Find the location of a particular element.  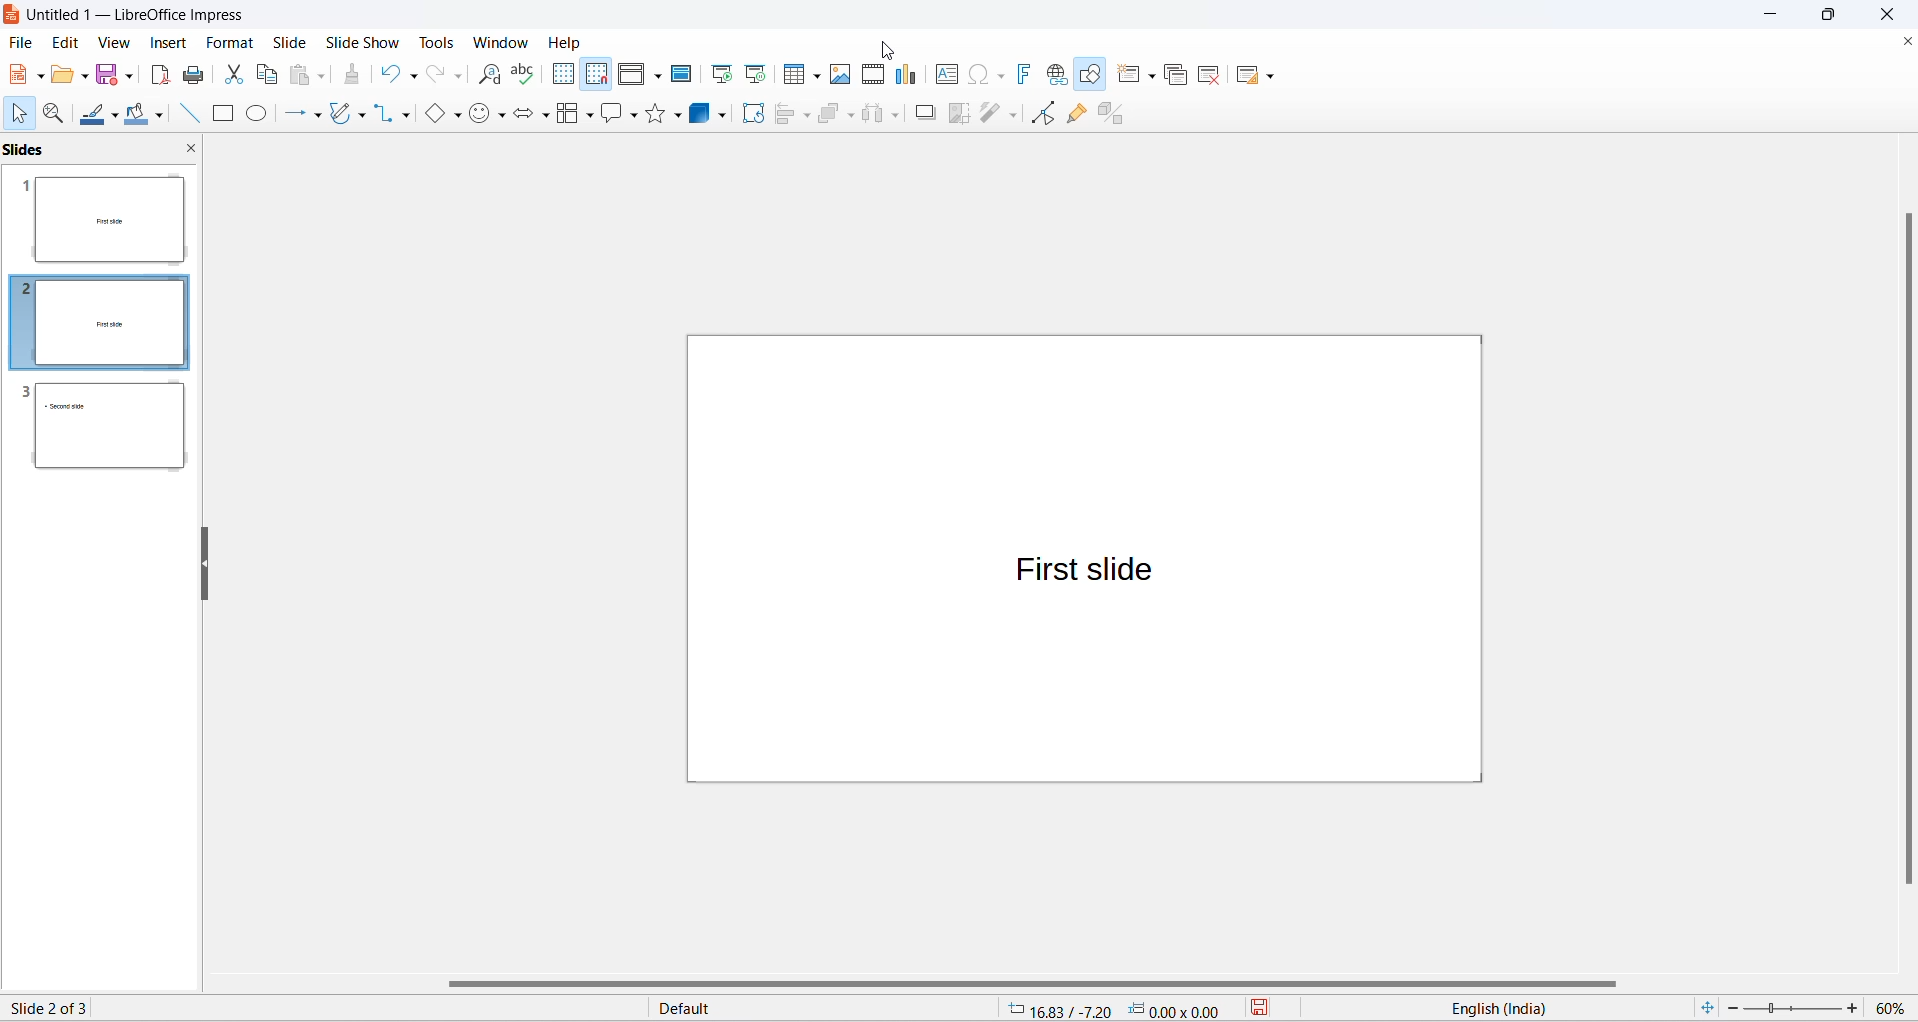

redo options is located at coordinates (463, 71).